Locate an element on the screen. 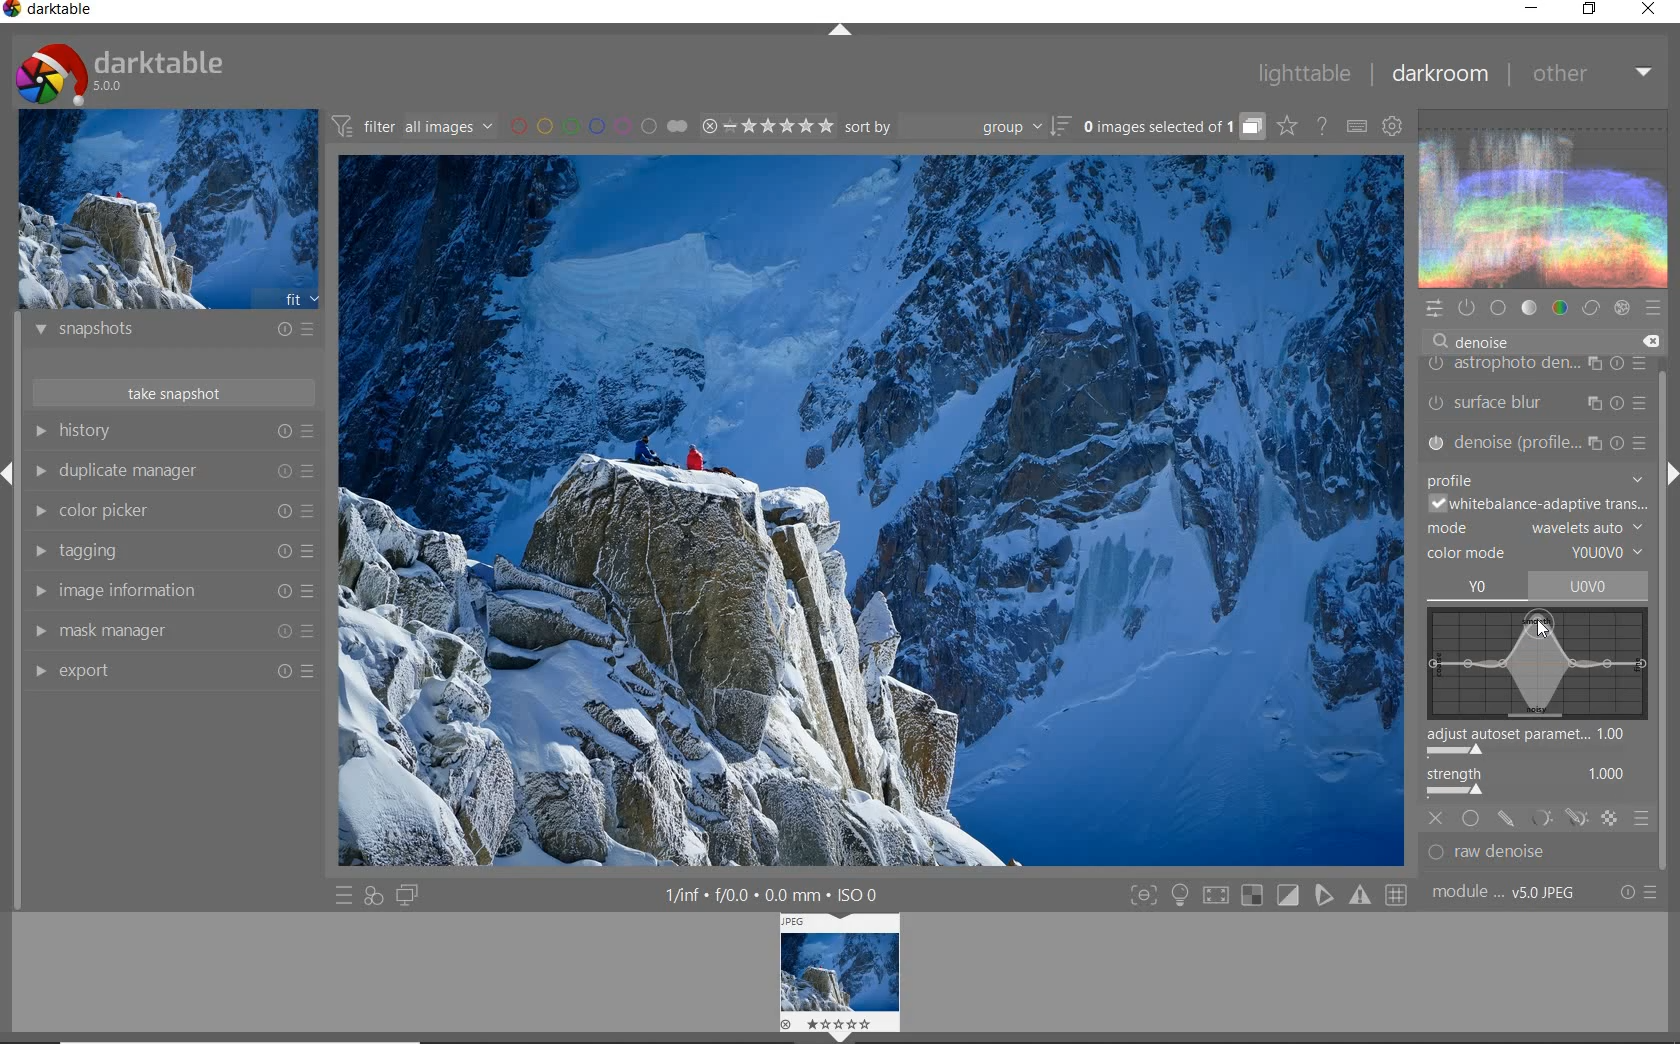 The height and width of the screenshot is (1044, 1680). Darktable 5.0.0 is located at coordinates (120, 74).